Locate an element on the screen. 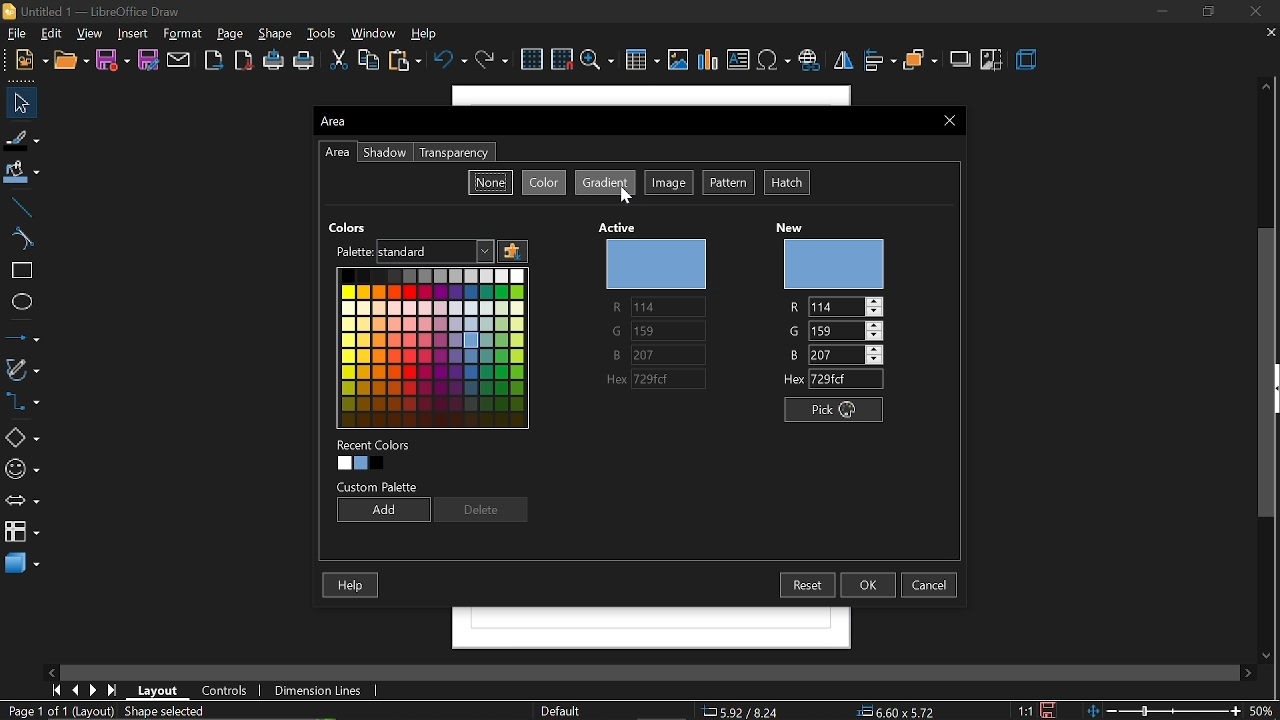 This screenshot has width=1280, height=720. Active R is located at coordinates (655, 308).